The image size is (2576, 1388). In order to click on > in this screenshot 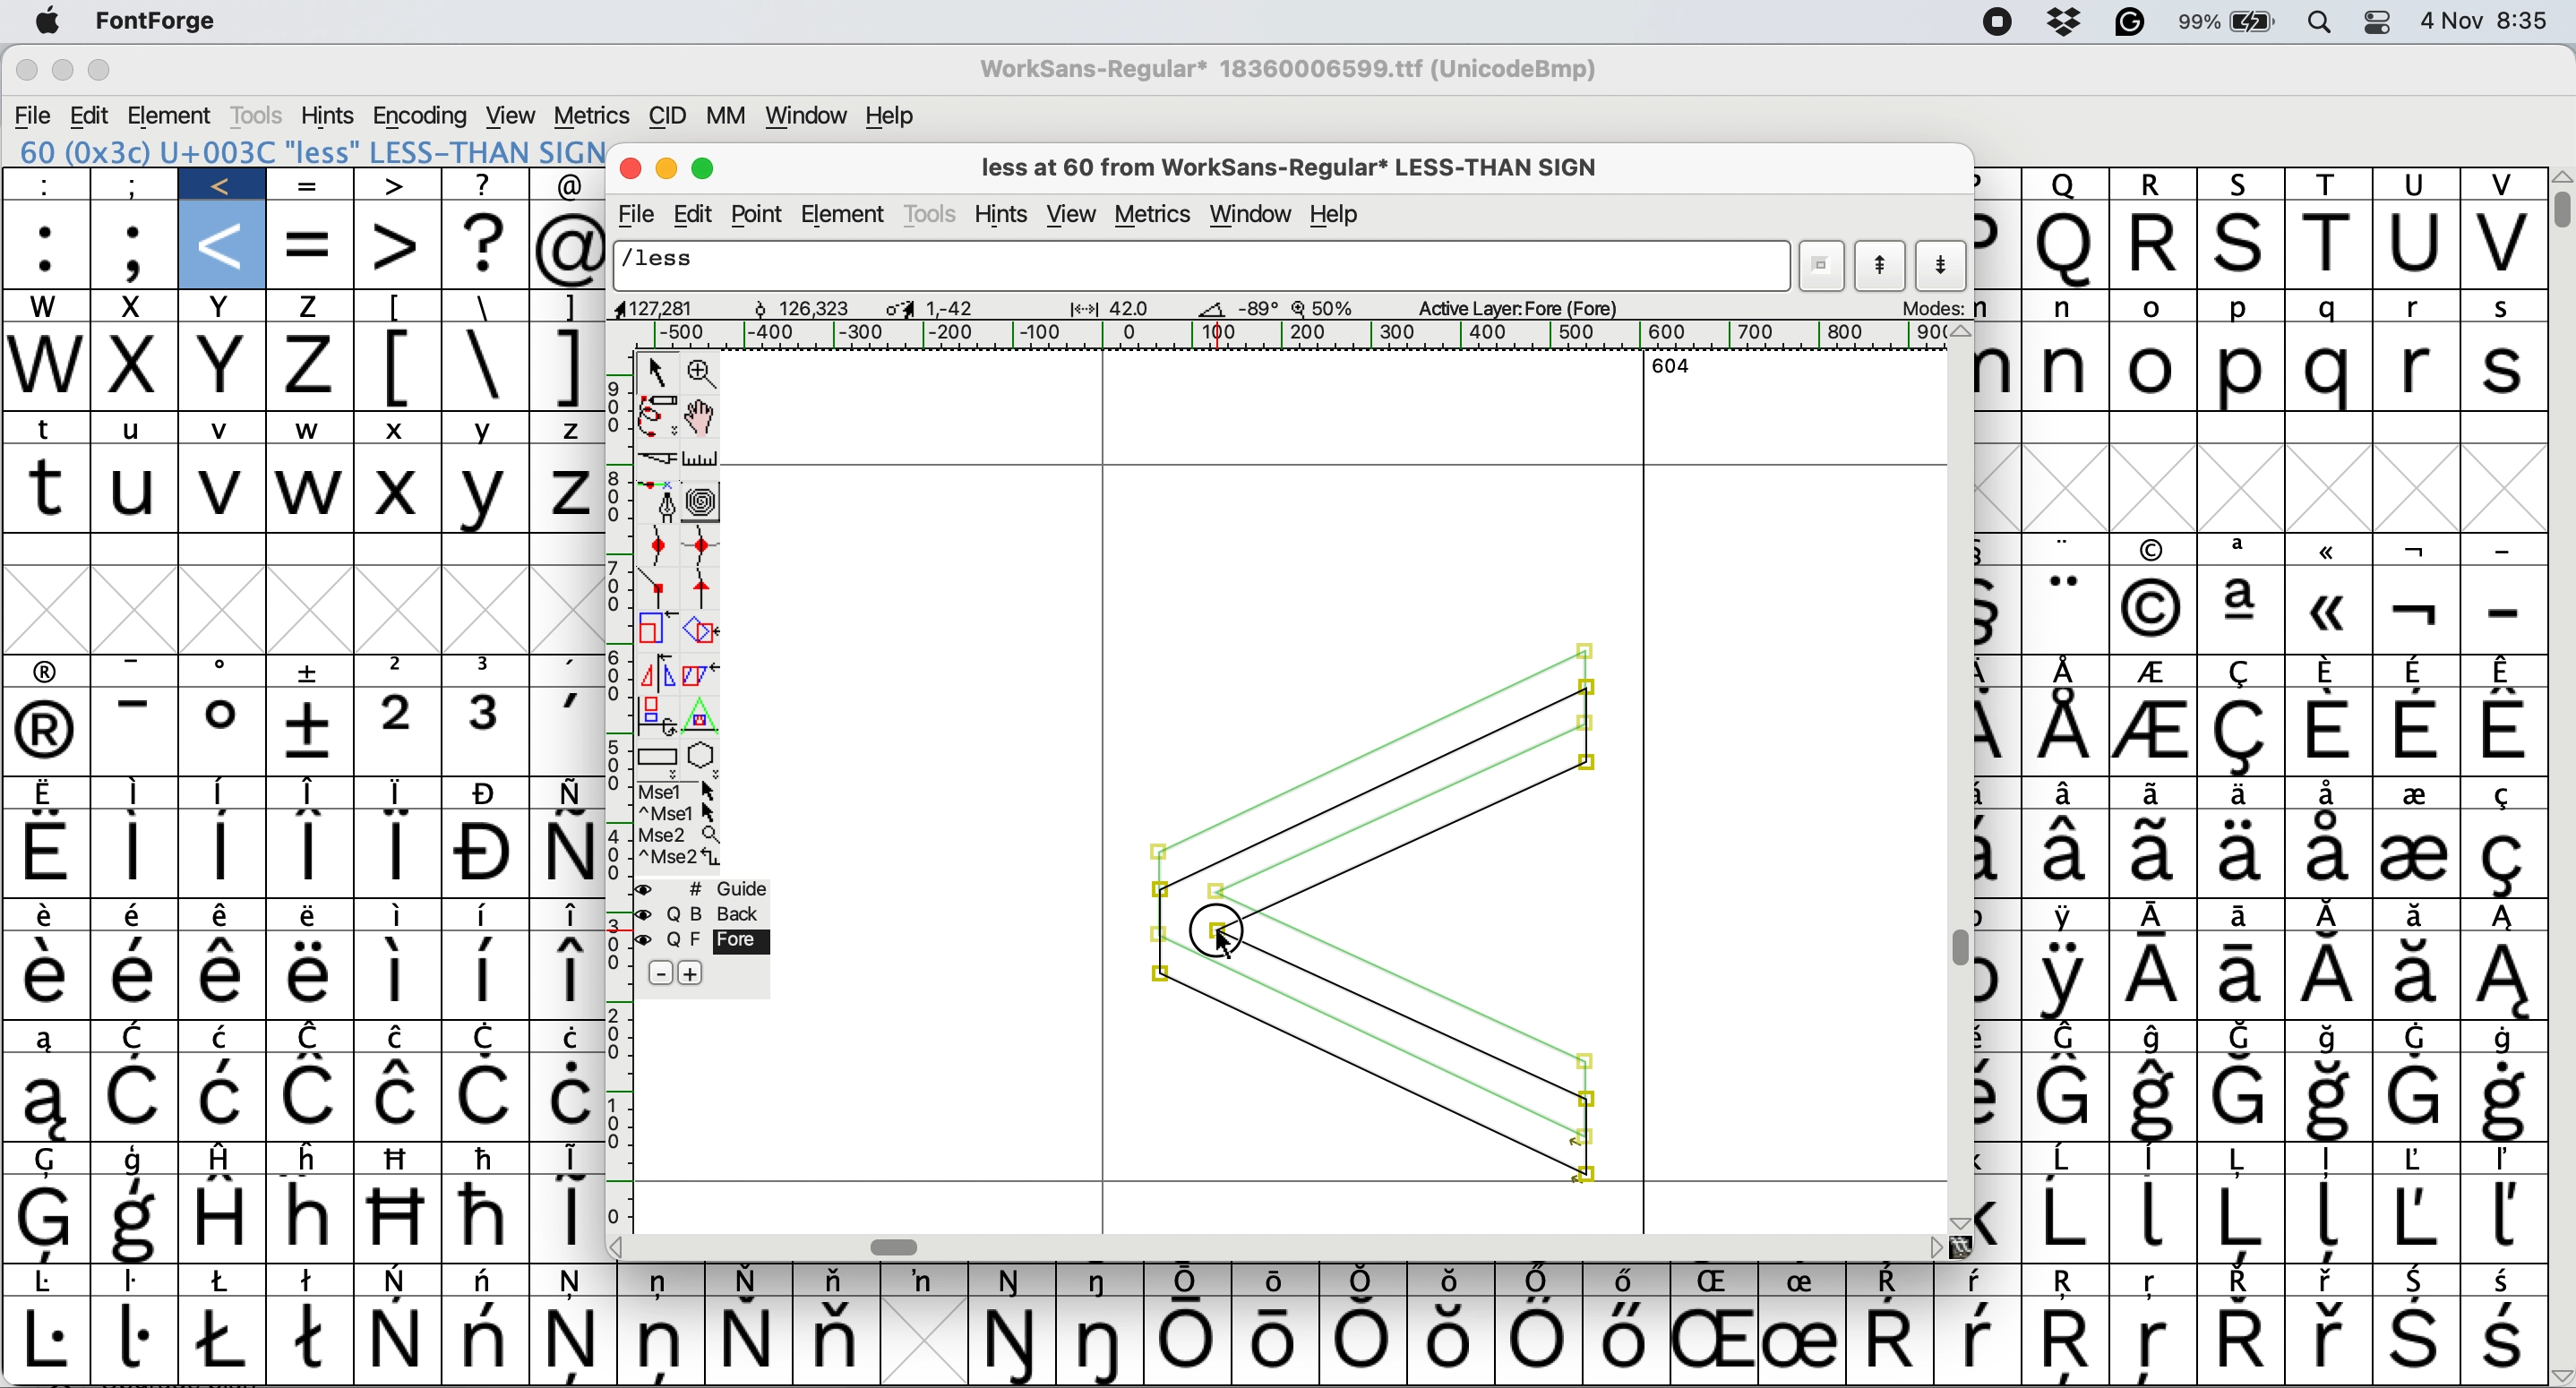, I will do `click(396, 186)`.